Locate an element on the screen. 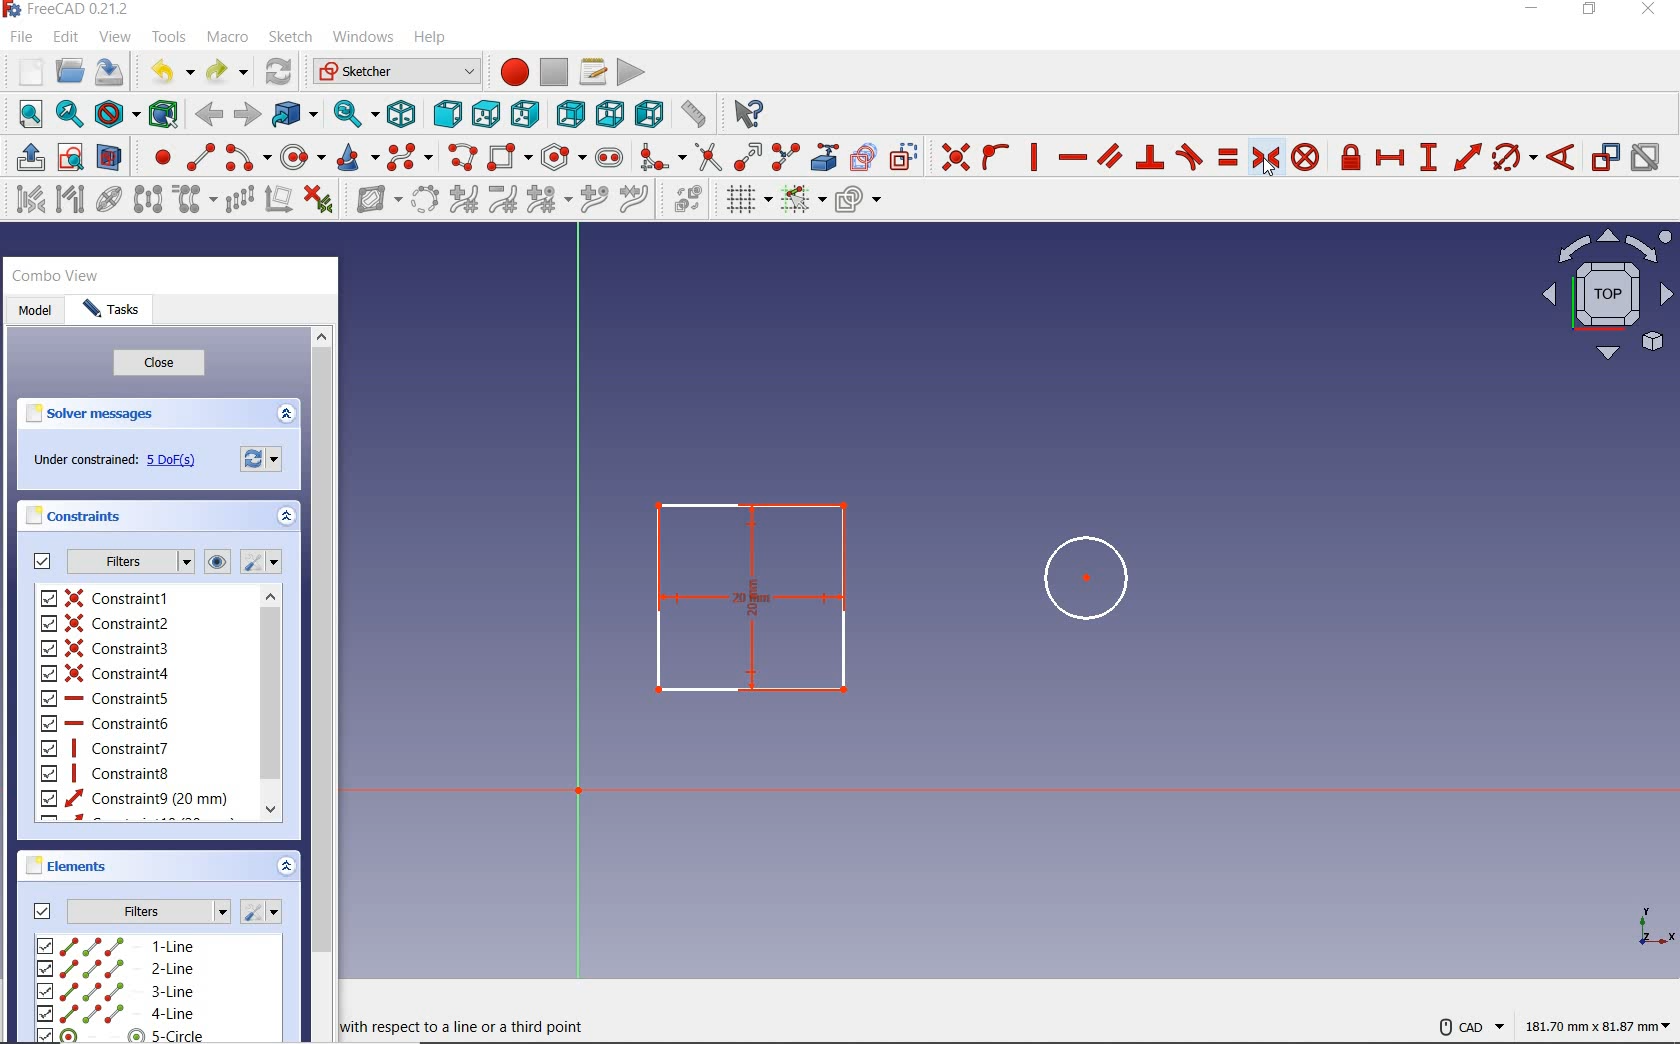 This screenshot has height=1044, width=1680. filters is located at coordinates (129, 562).